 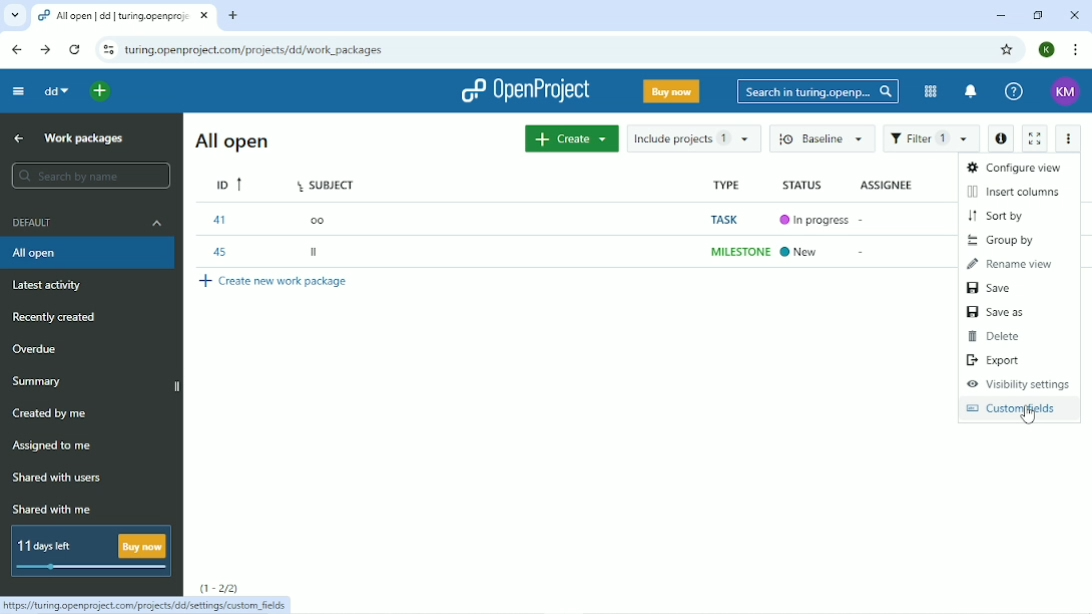 I want to click on Open quick add menu, so click(x=102, y=92).